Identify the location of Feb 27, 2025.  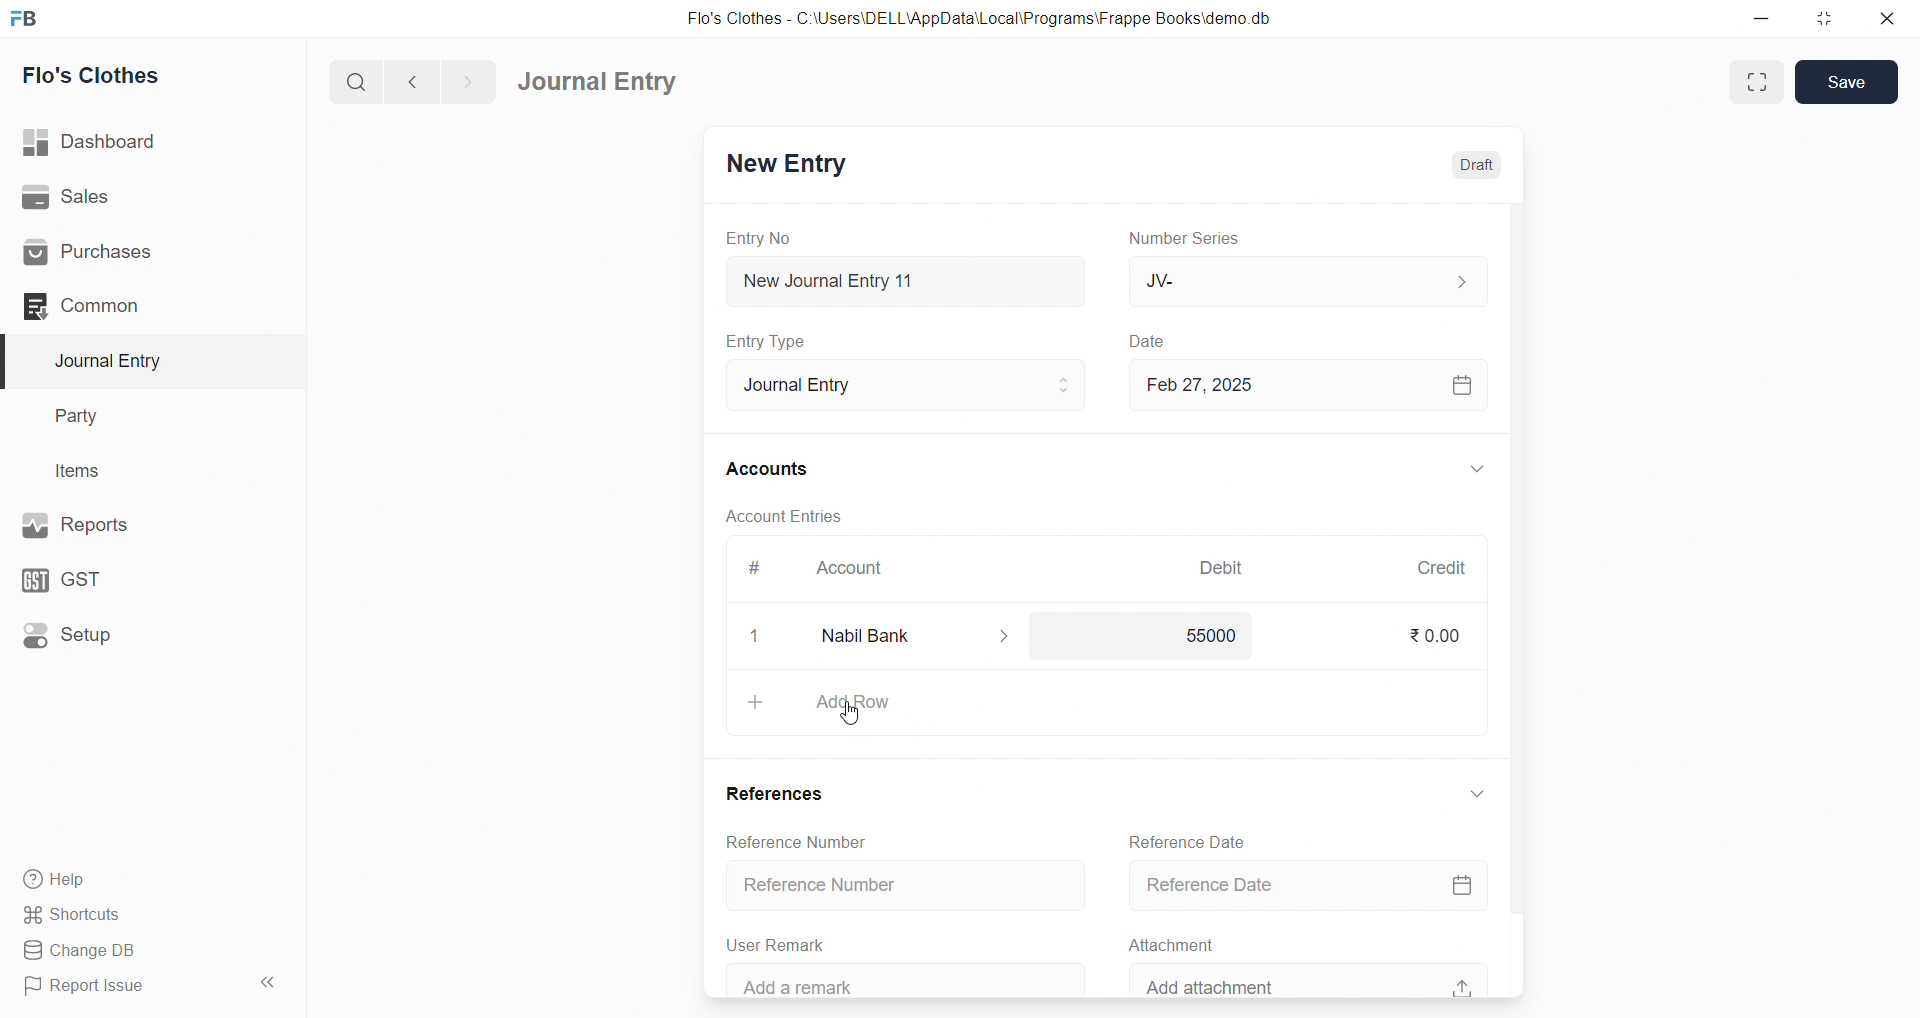
(1306, 385).